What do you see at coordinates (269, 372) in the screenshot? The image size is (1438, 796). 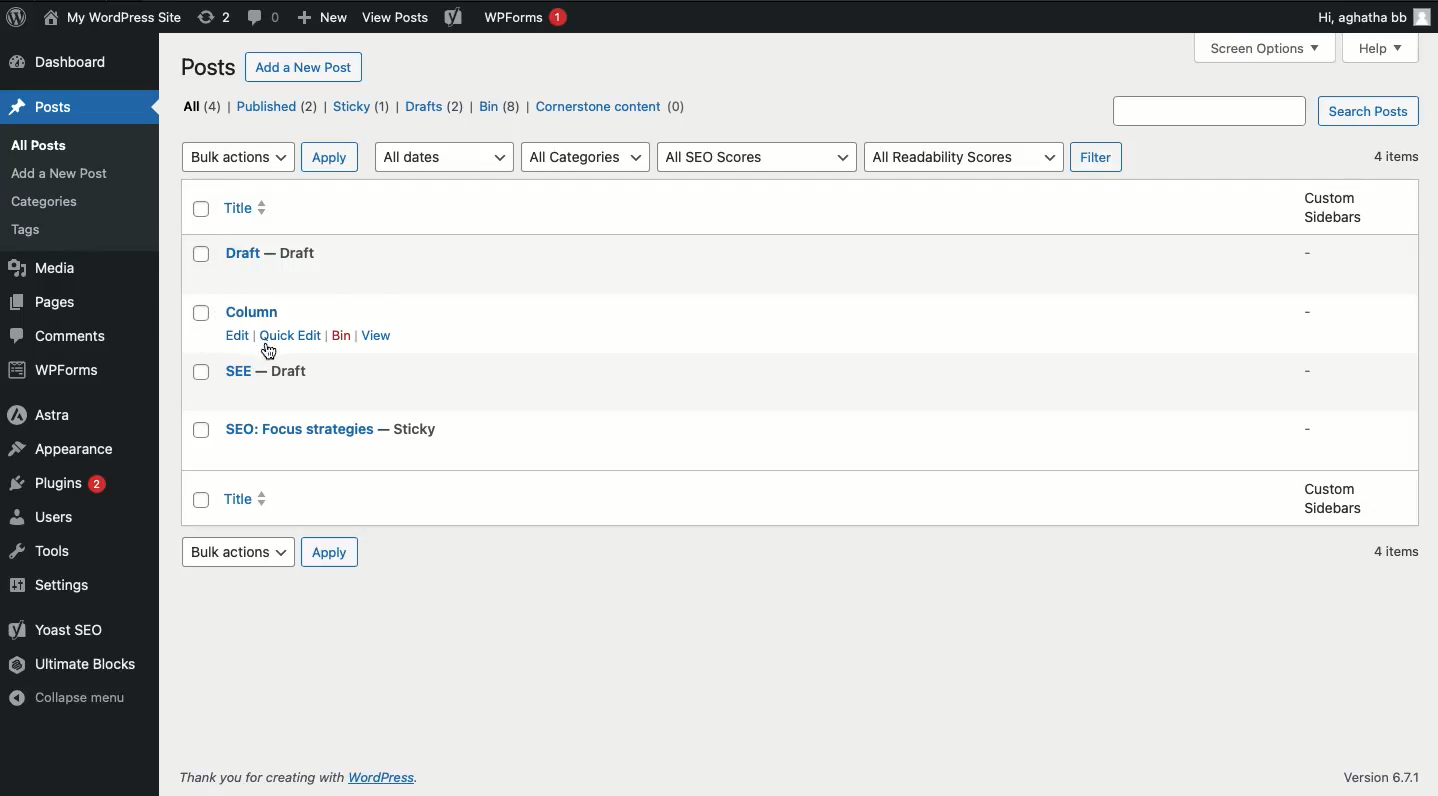 I see `see -- Draft` at bounding box center [269, 372].